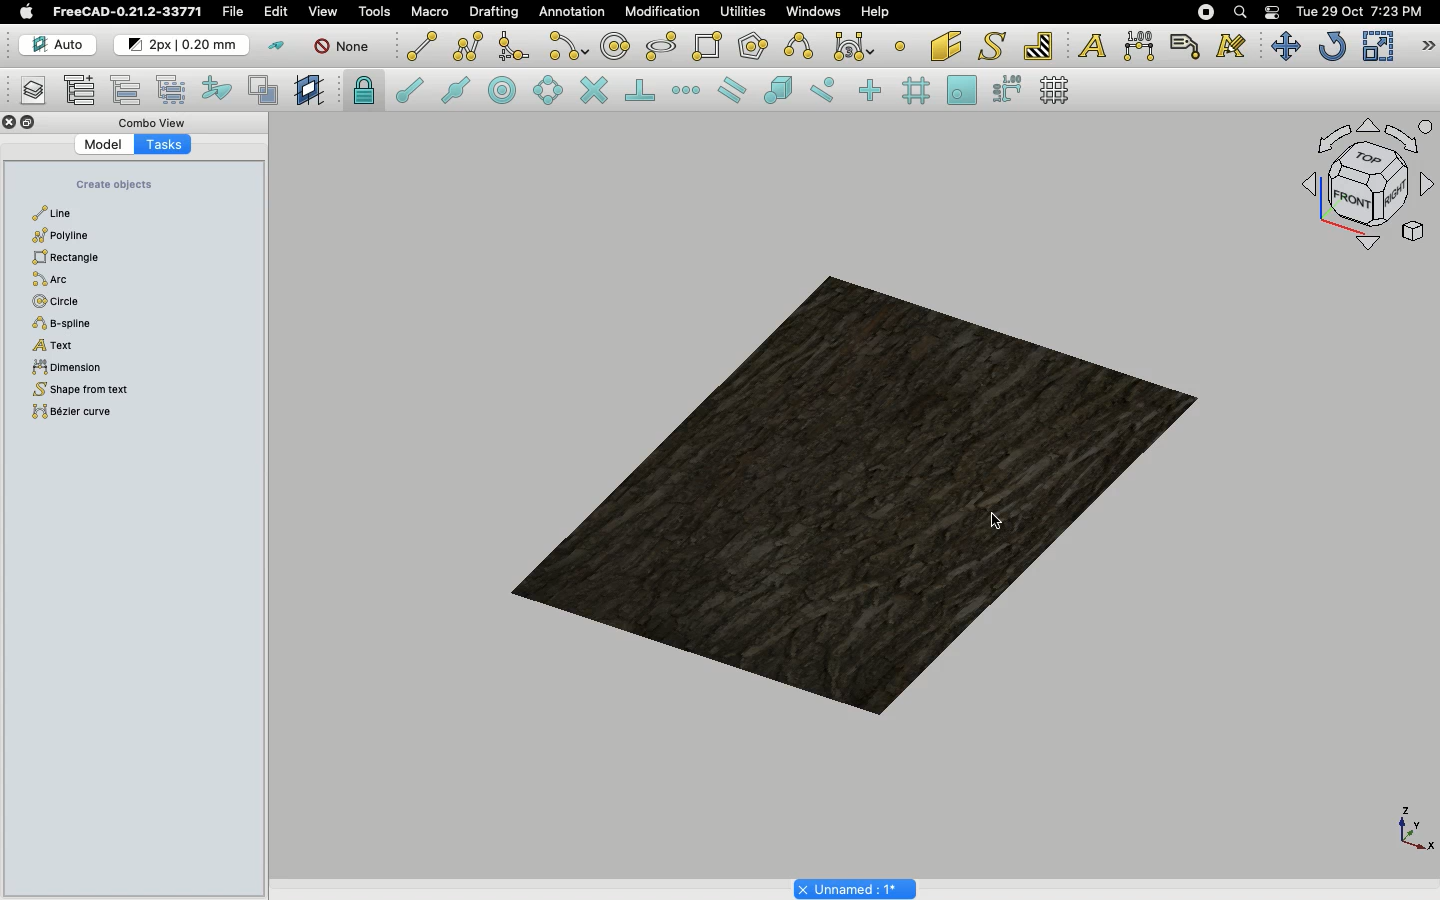 This screenshot has width=1440, height=900. What do you see at coordinates (1137, 45) in the screenshot?
I see `Dimension` at bounding box center [1137, 45].